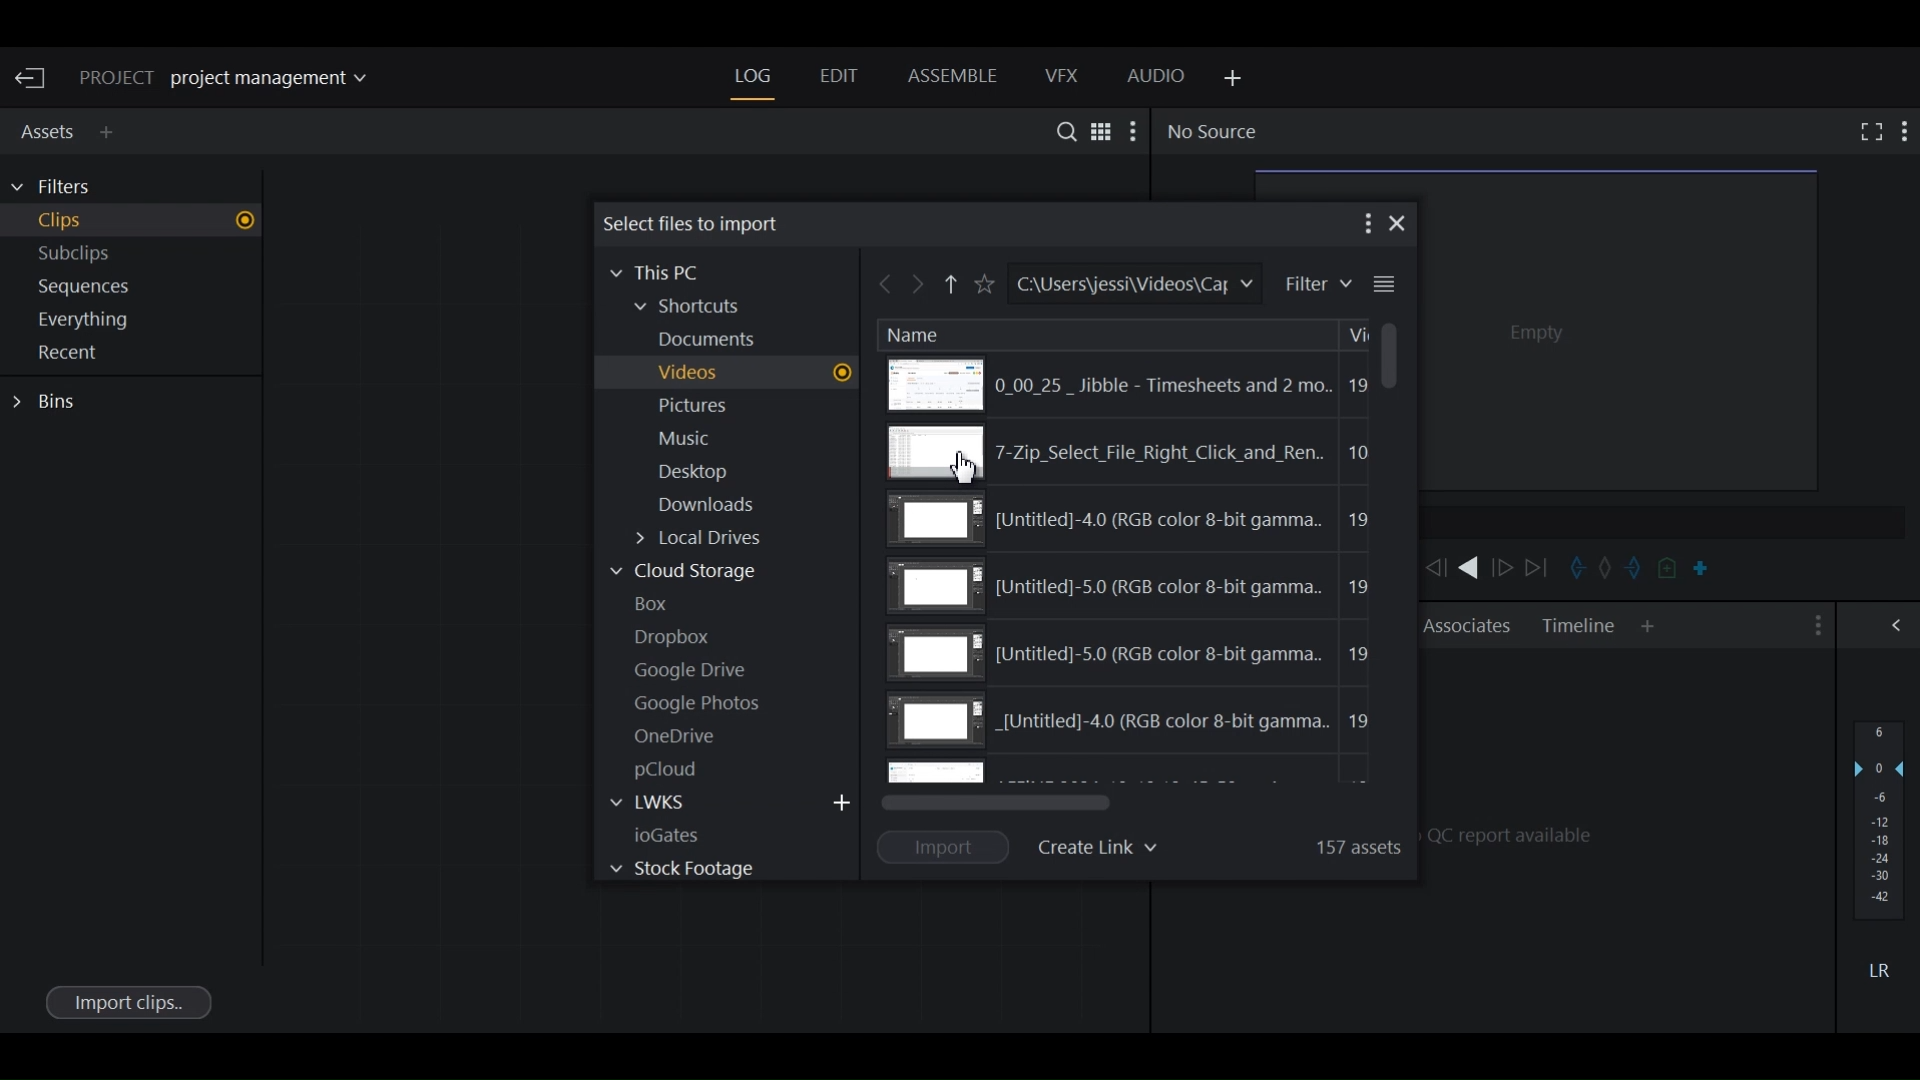  Describe the element at coordinates (1102, 844) in the screenshot. I see `Create link` at that location.